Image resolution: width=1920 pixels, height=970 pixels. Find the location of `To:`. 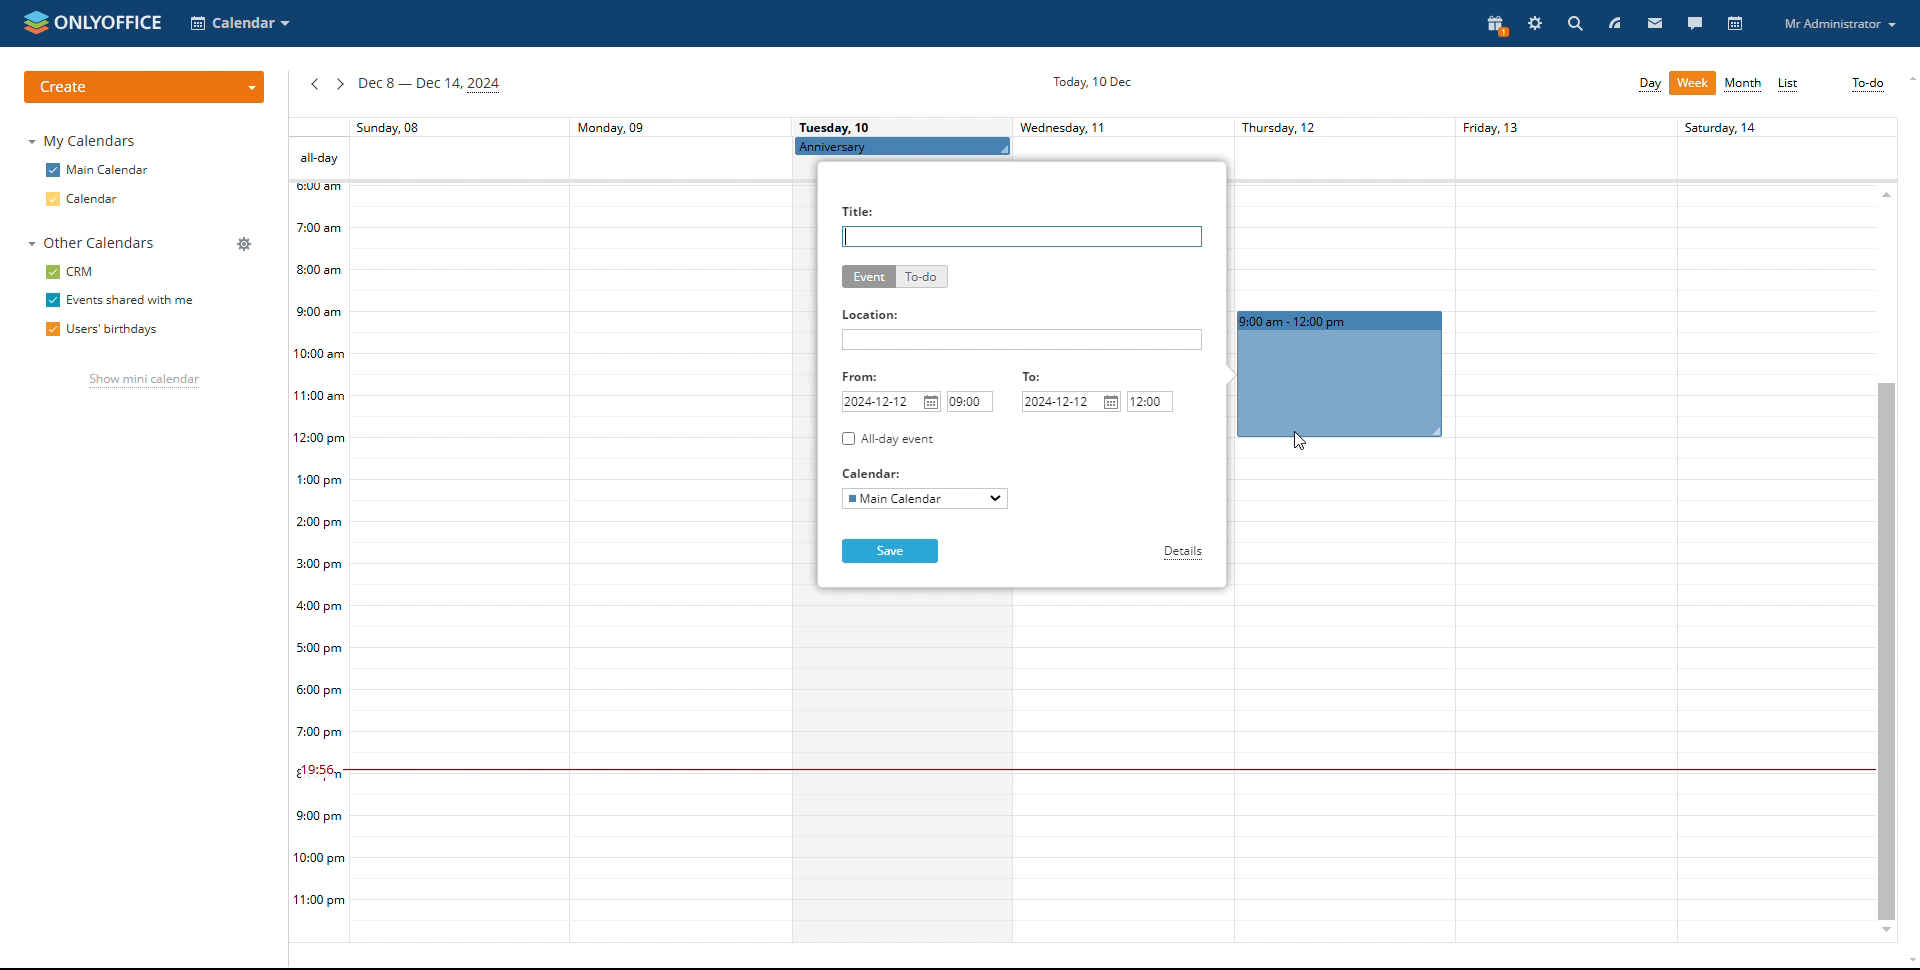

To: is located at coordinates (1035, 378).